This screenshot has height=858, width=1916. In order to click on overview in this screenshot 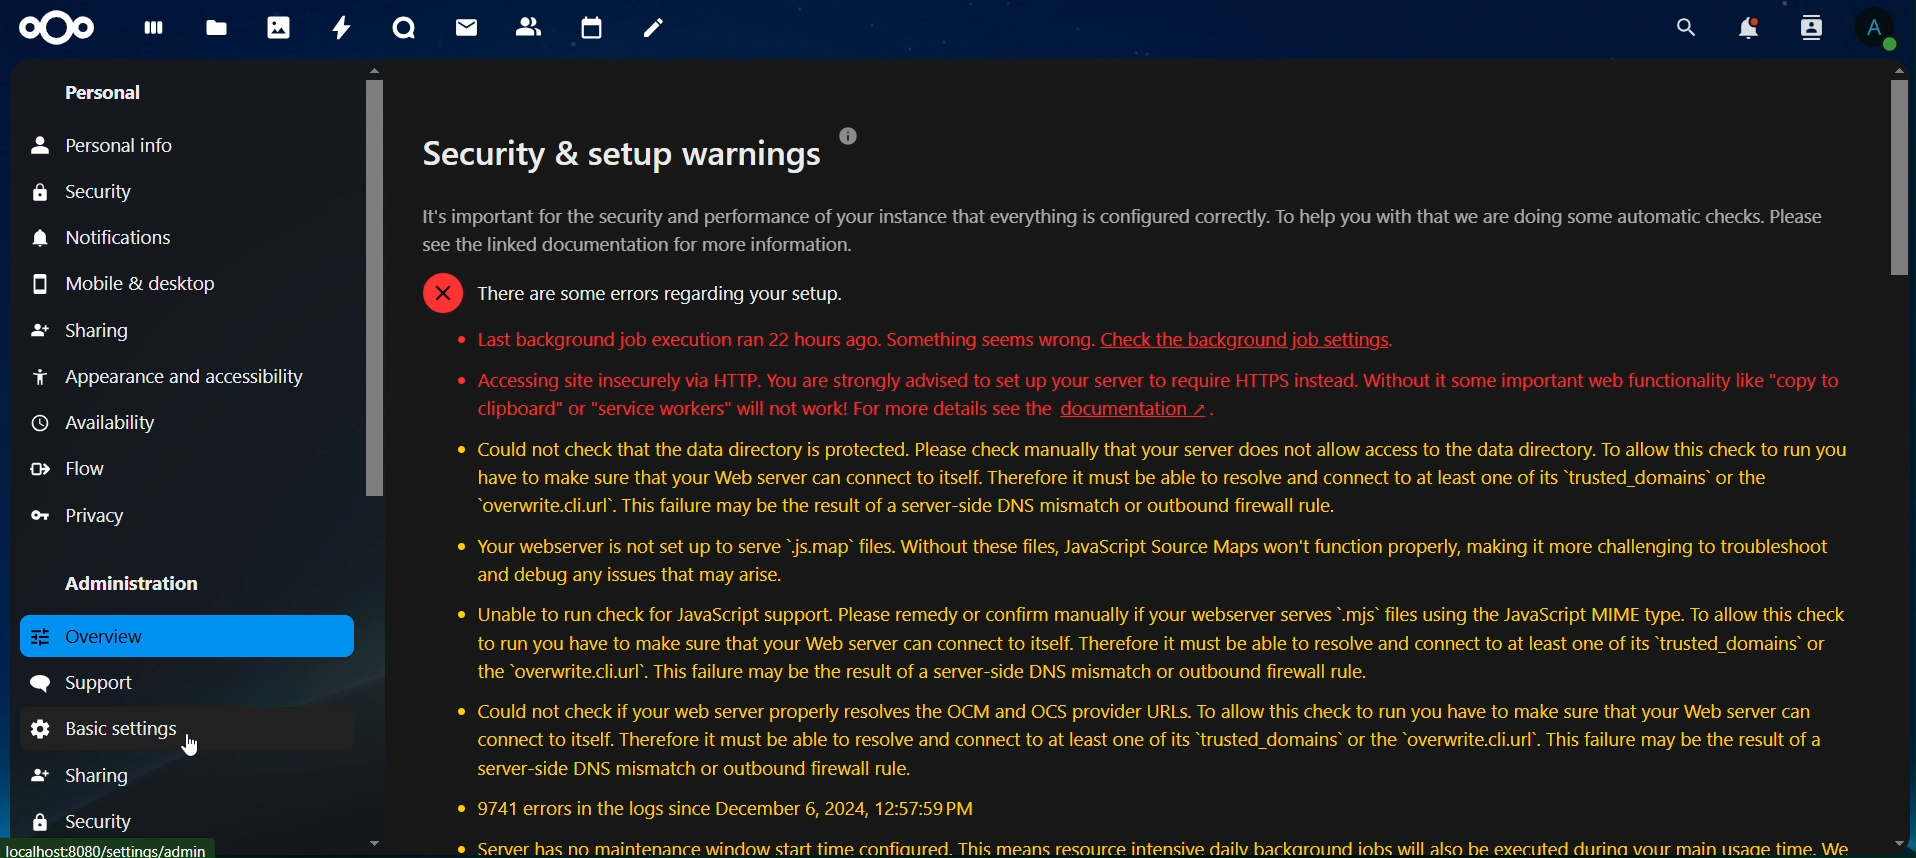, I will do `click(177, 636)`.